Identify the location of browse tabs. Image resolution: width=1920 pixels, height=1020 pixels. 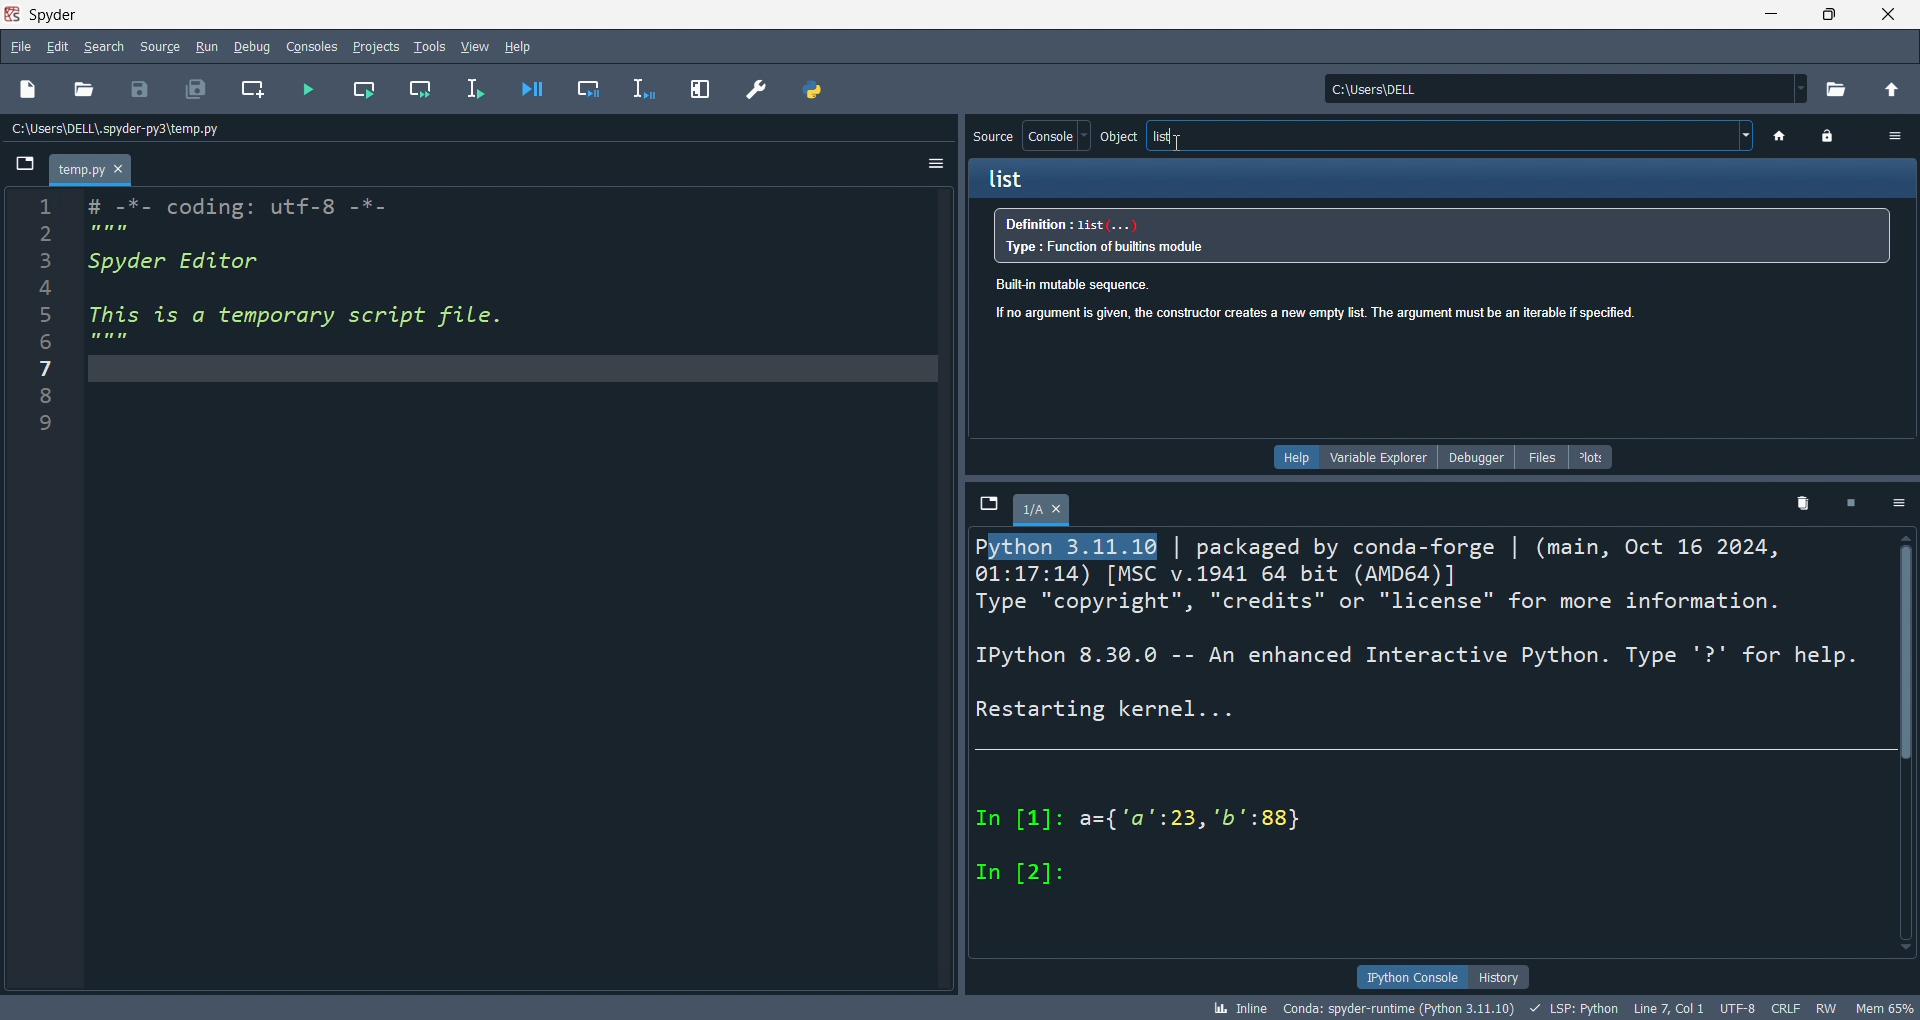
(986, 506).